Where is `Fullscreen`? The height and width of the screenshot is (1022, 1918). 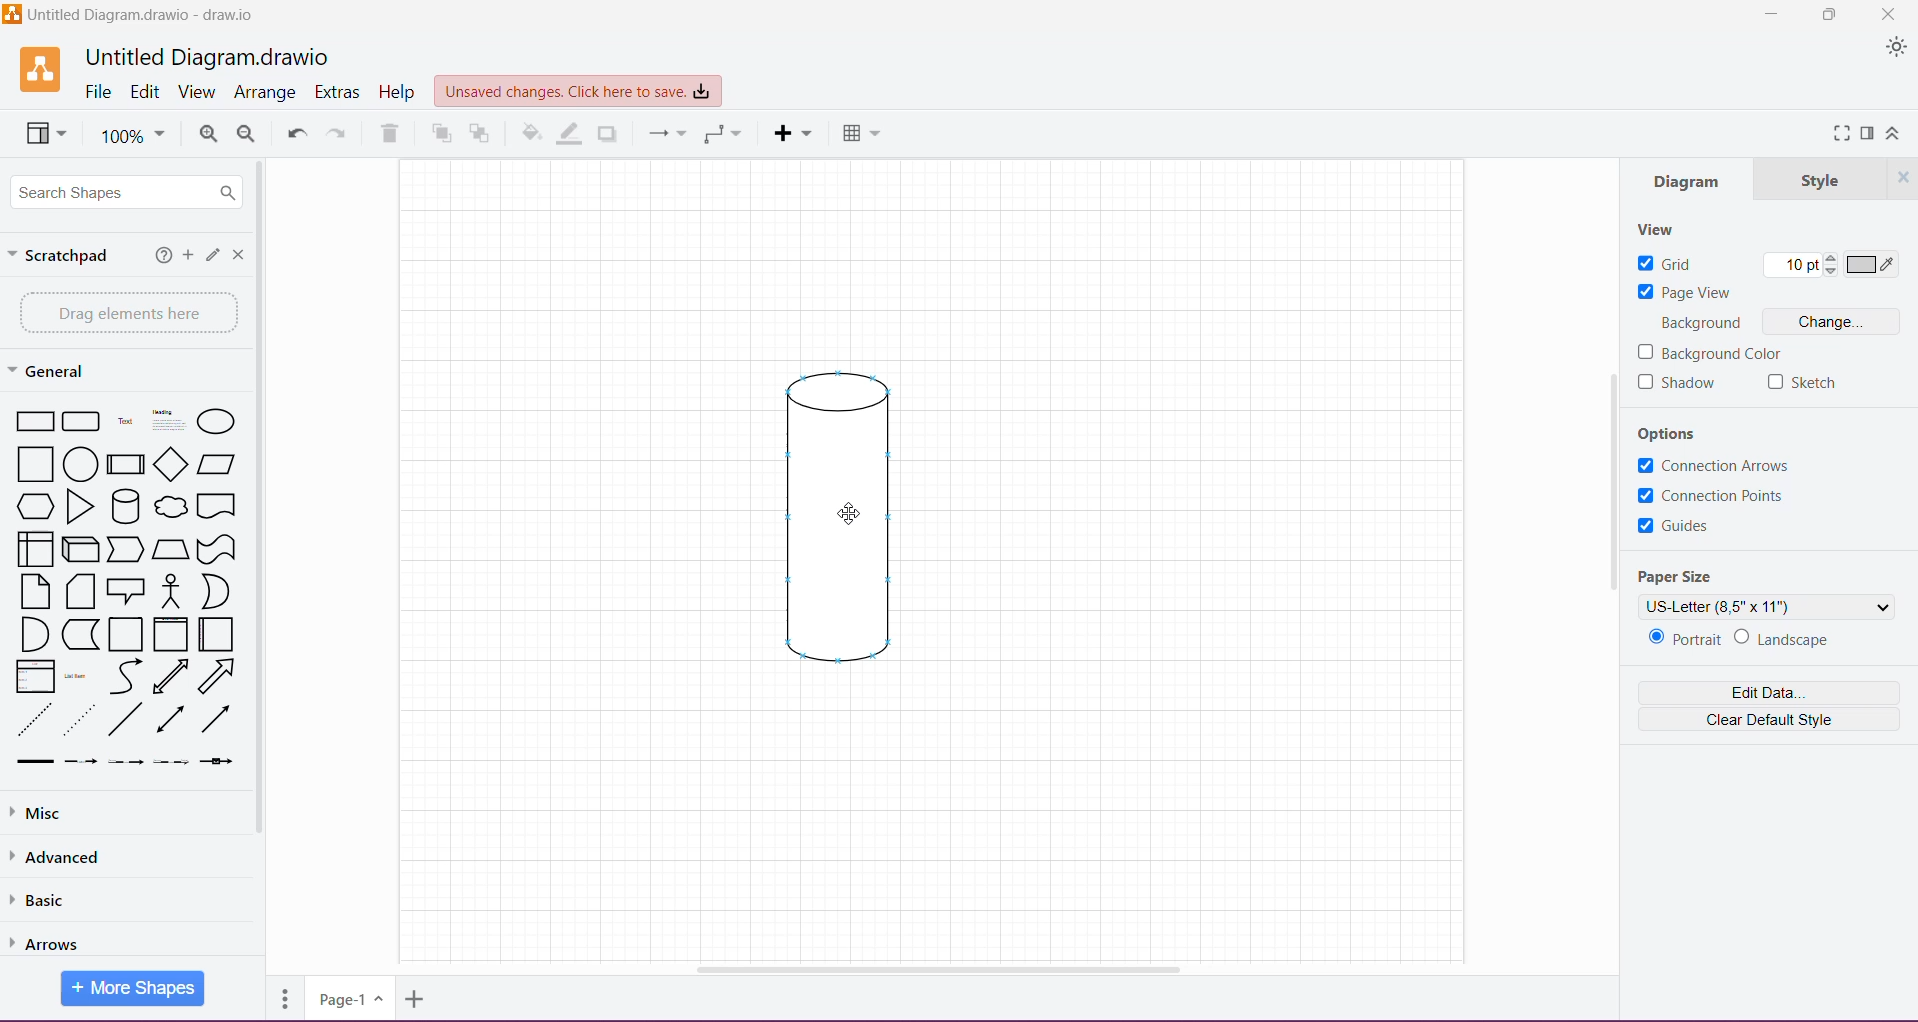
Fullscreen is located at coordinates (1836, 133).